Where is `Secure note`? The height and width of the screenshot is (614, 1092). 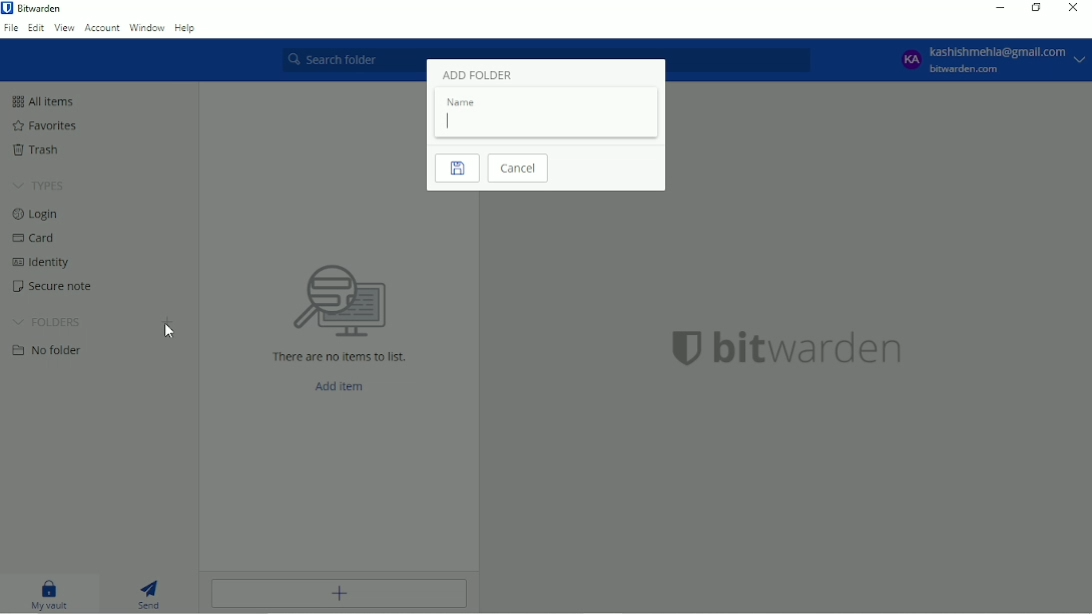 Secure note is located at coordinates (51, 287).